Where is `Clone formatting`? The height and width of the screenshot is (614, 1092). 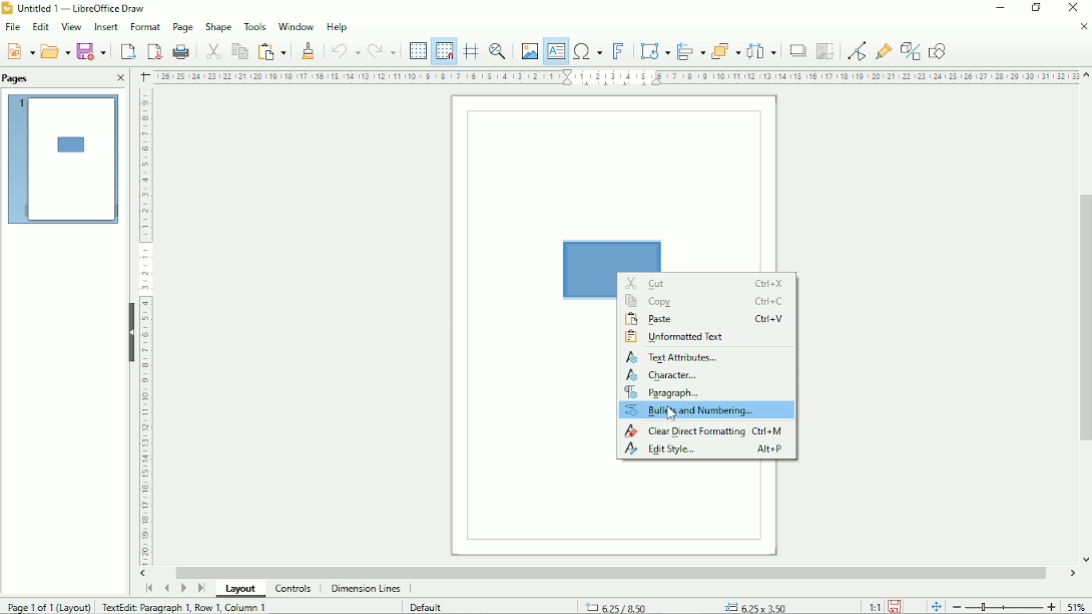
Clone formatting is located at coordinates (310, 50).